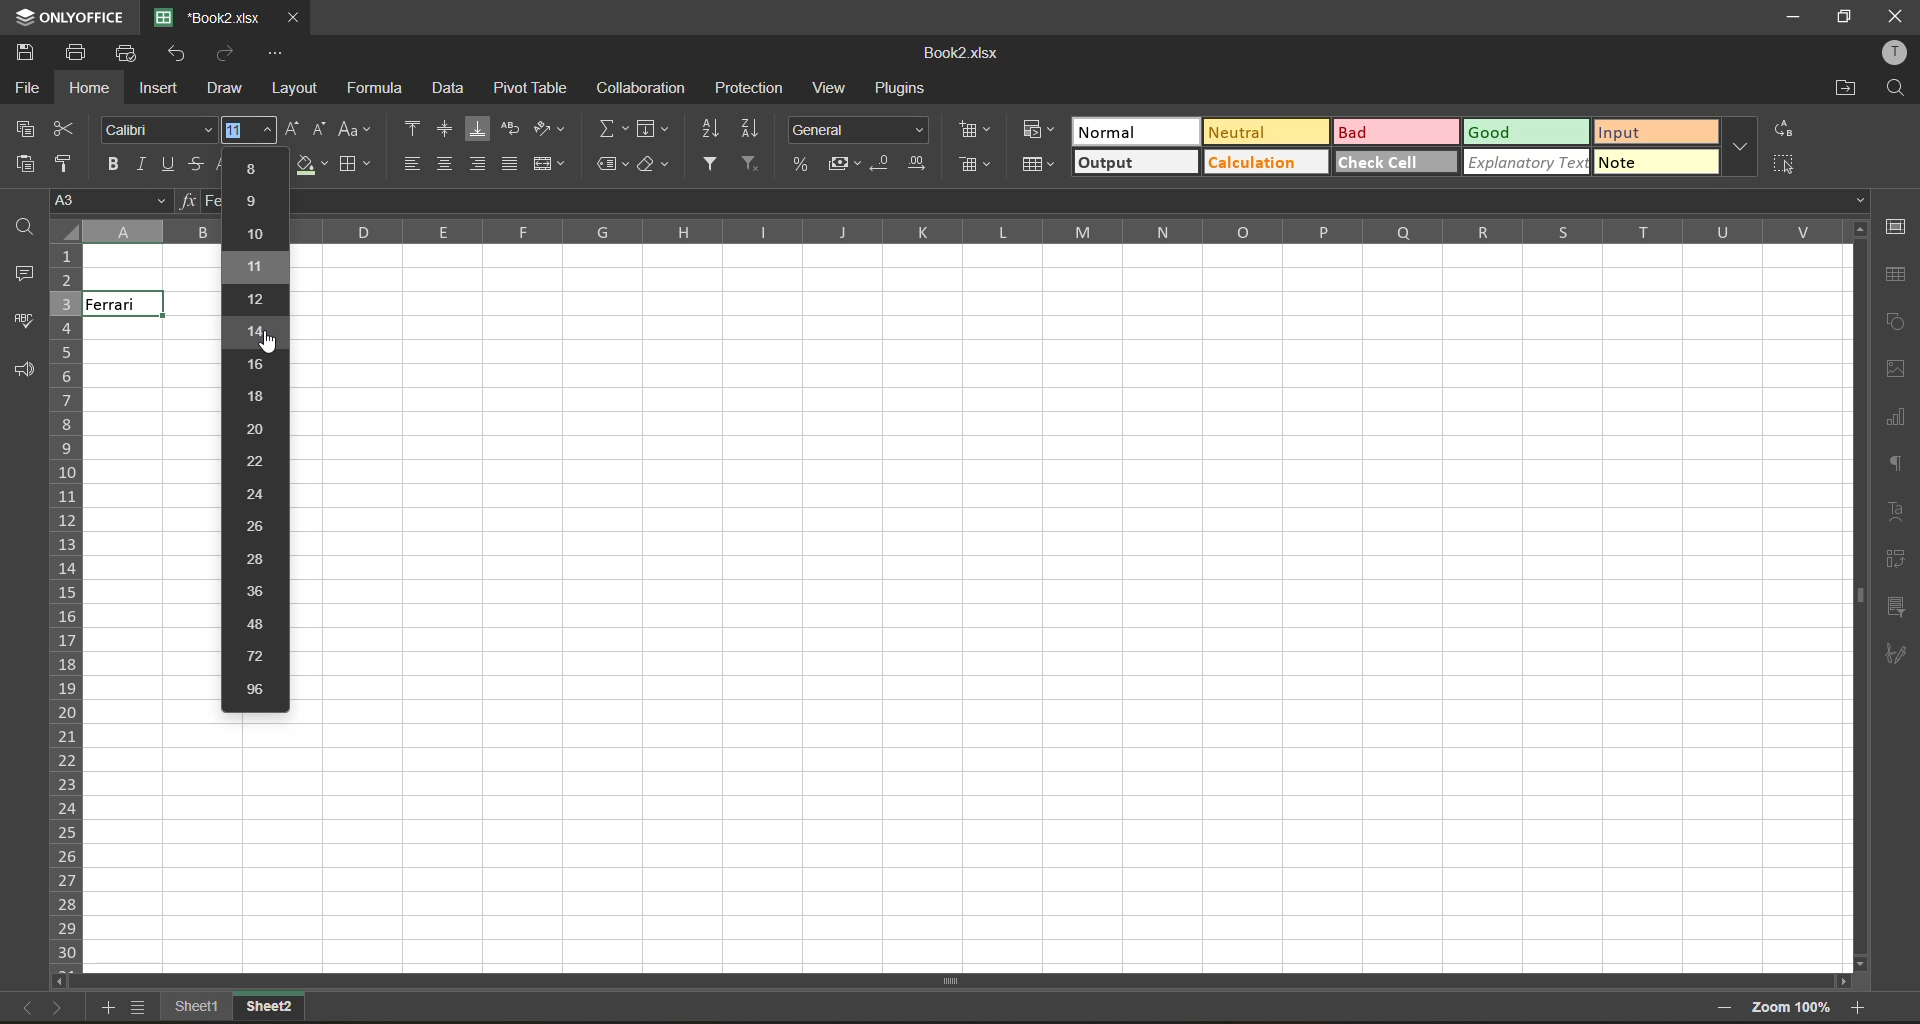  Describe the element at coordinates (799, 161) in the screenshot. I see `percent` at that location.